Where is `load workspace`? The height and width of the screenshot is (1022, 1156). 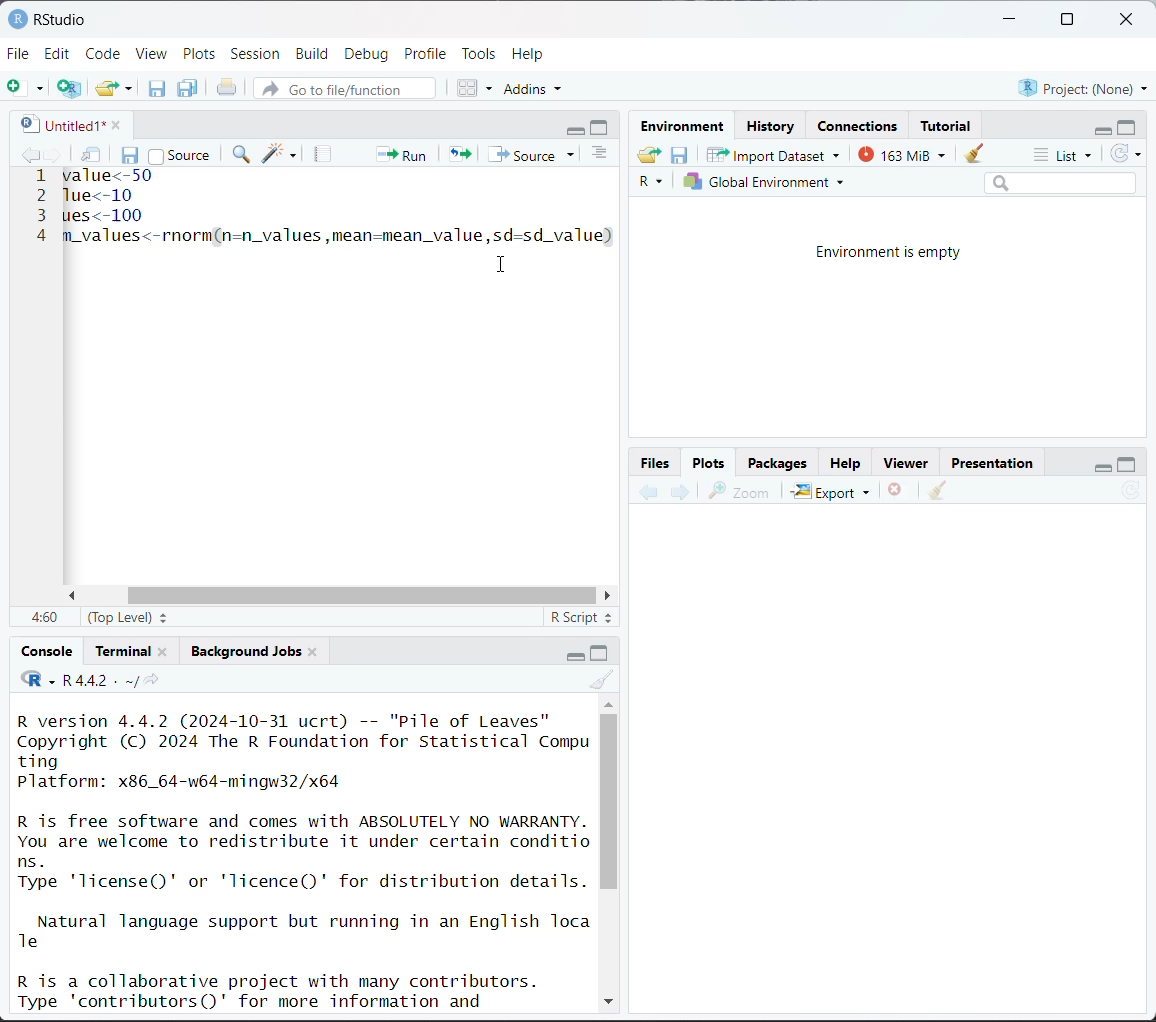 load workspace is located at coordinates (652, 157).